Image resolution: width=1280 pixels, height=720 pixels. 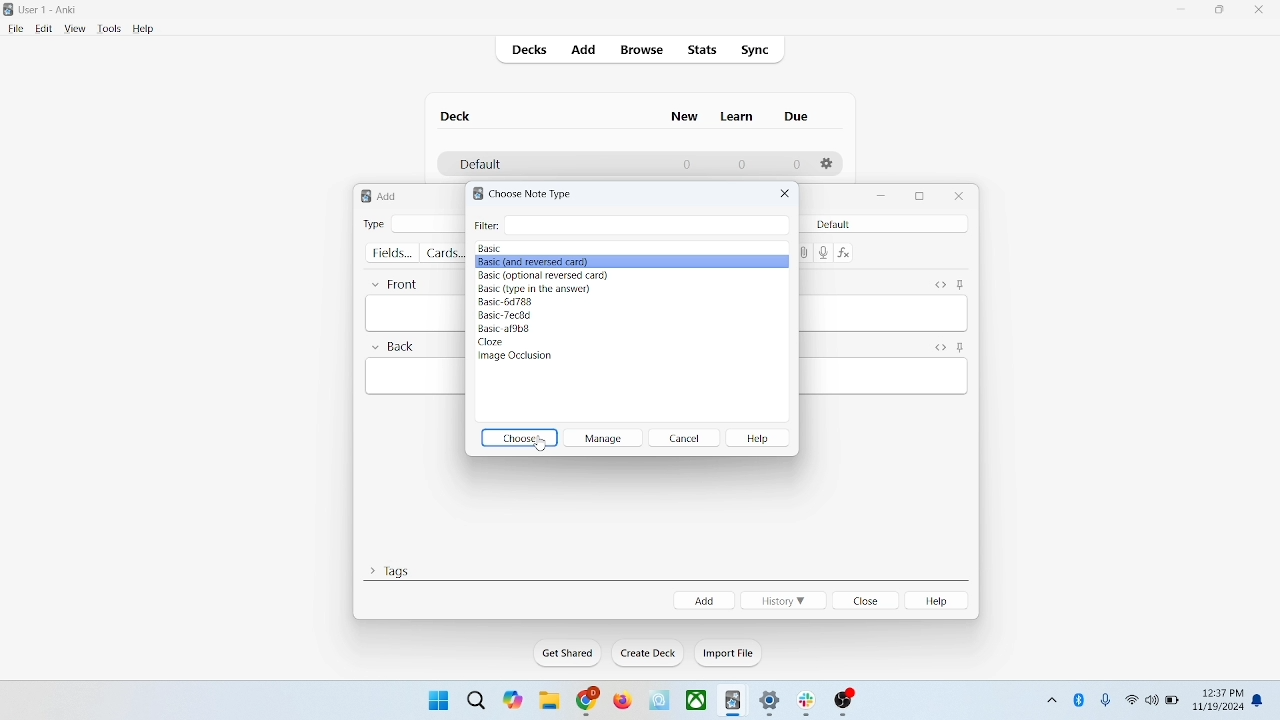 What do you see at coordinates (569, 654) in the screenshot?
I see `get shared` at bounding box center [569, 654].